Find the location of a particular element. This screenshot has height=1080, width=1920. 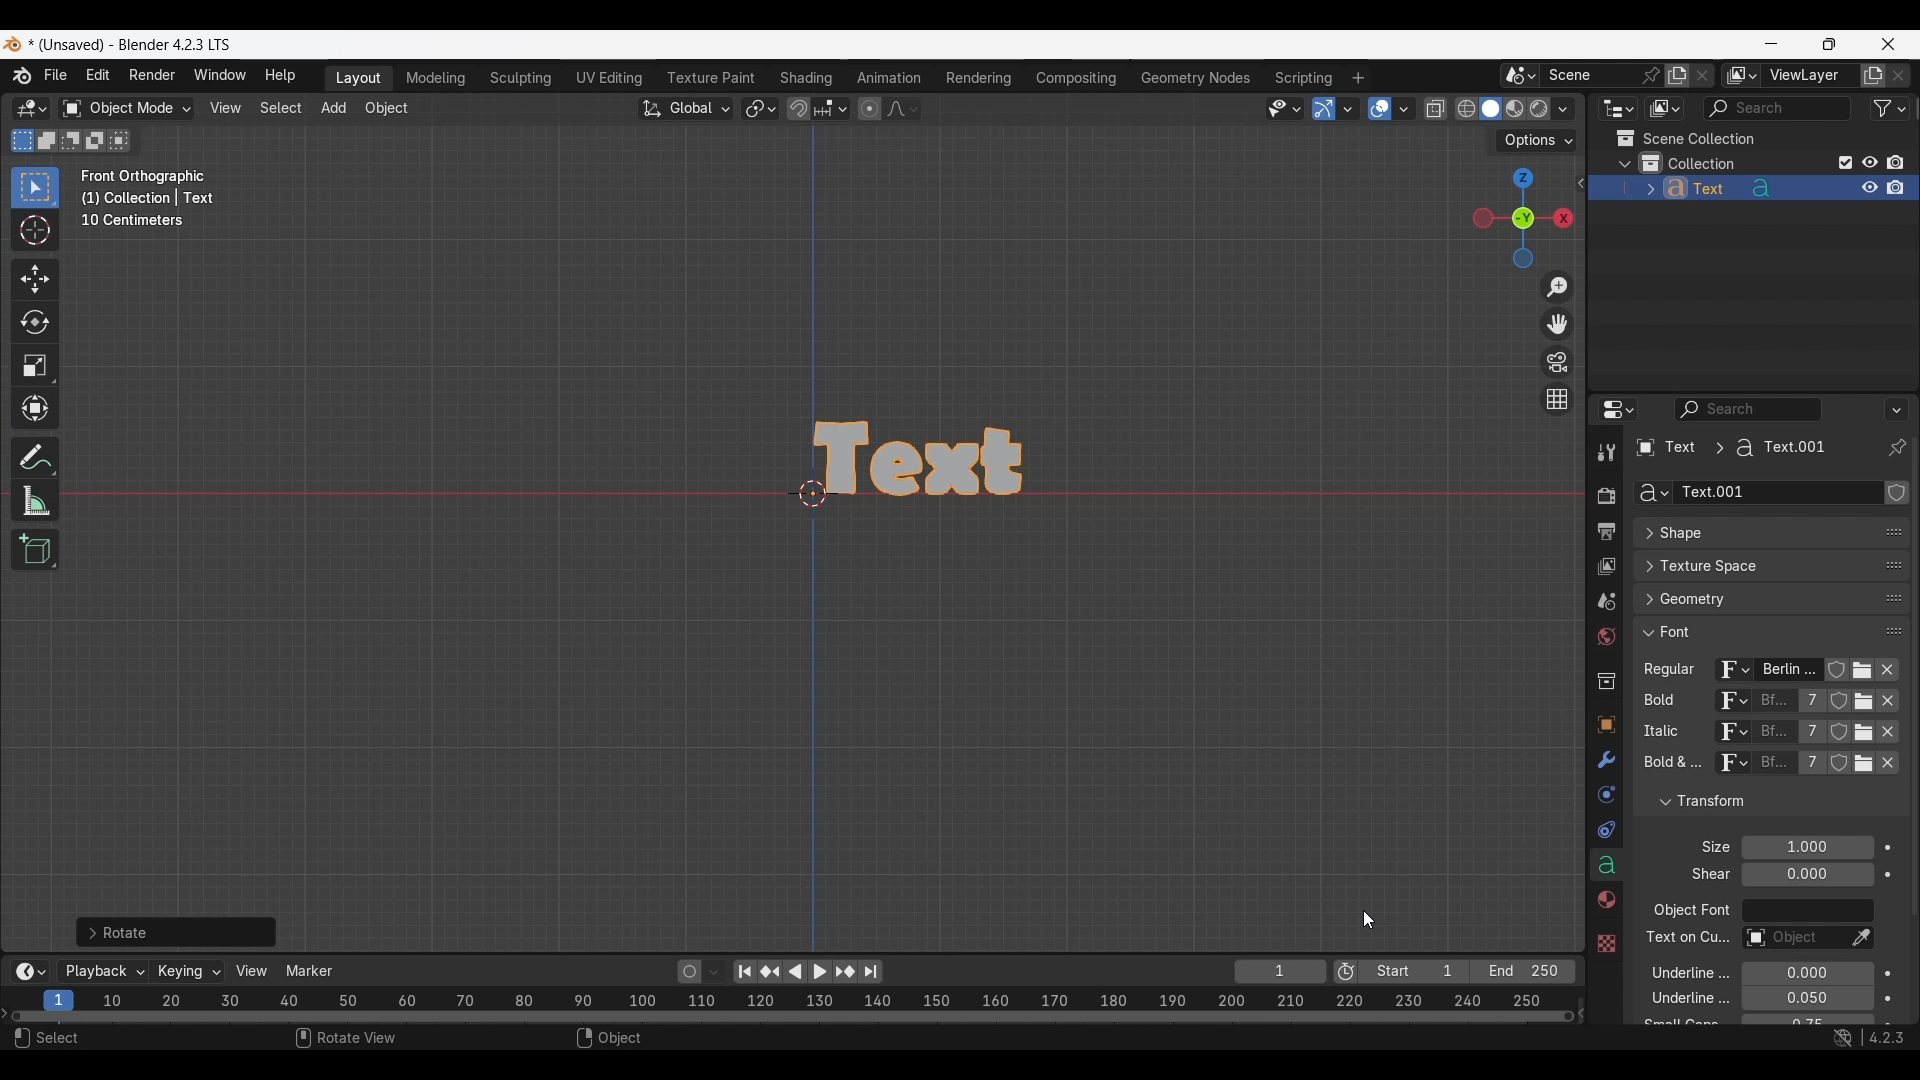

The active workspace view layer showing in the window is located at coordinates (1742, 75).